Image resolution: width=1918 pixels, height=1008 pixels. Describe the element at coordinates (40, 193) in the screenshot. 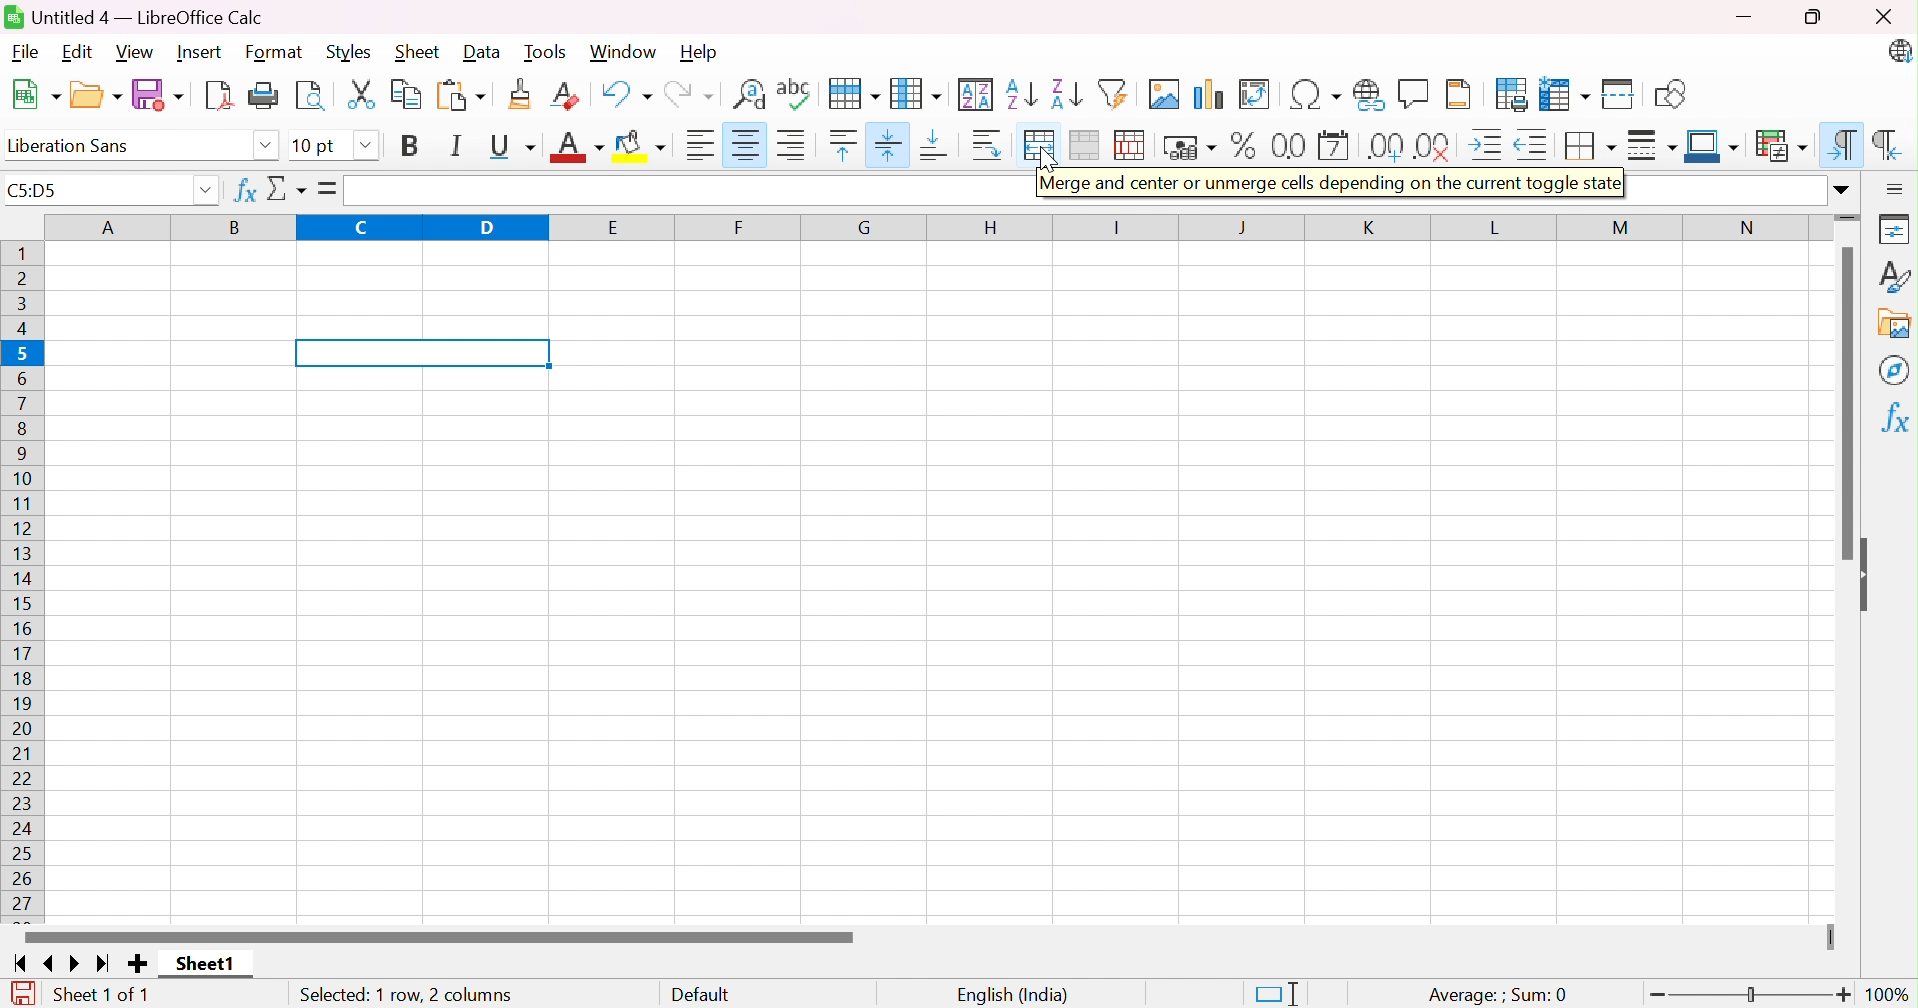

I see `C5:D5` at that location.